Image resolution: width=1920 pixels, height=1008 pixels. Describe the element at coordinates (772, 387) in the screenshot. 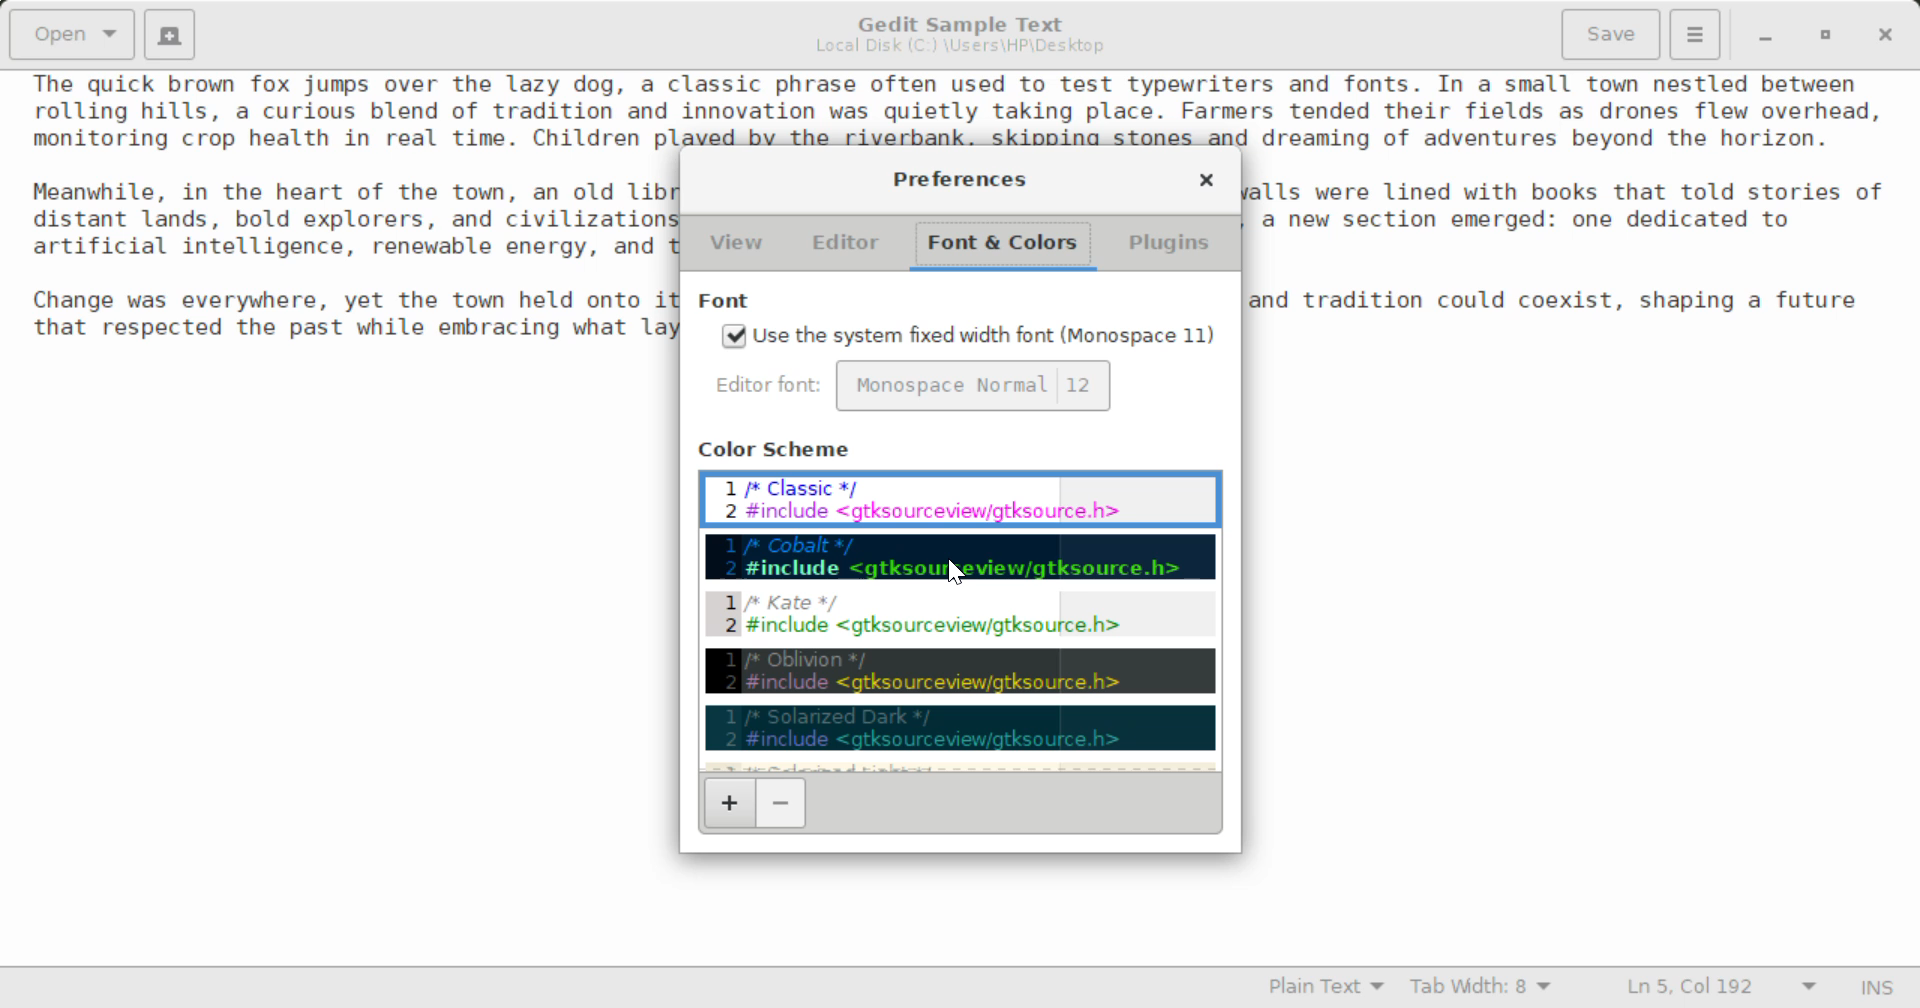

I see `Selected Editor Font` at that location.